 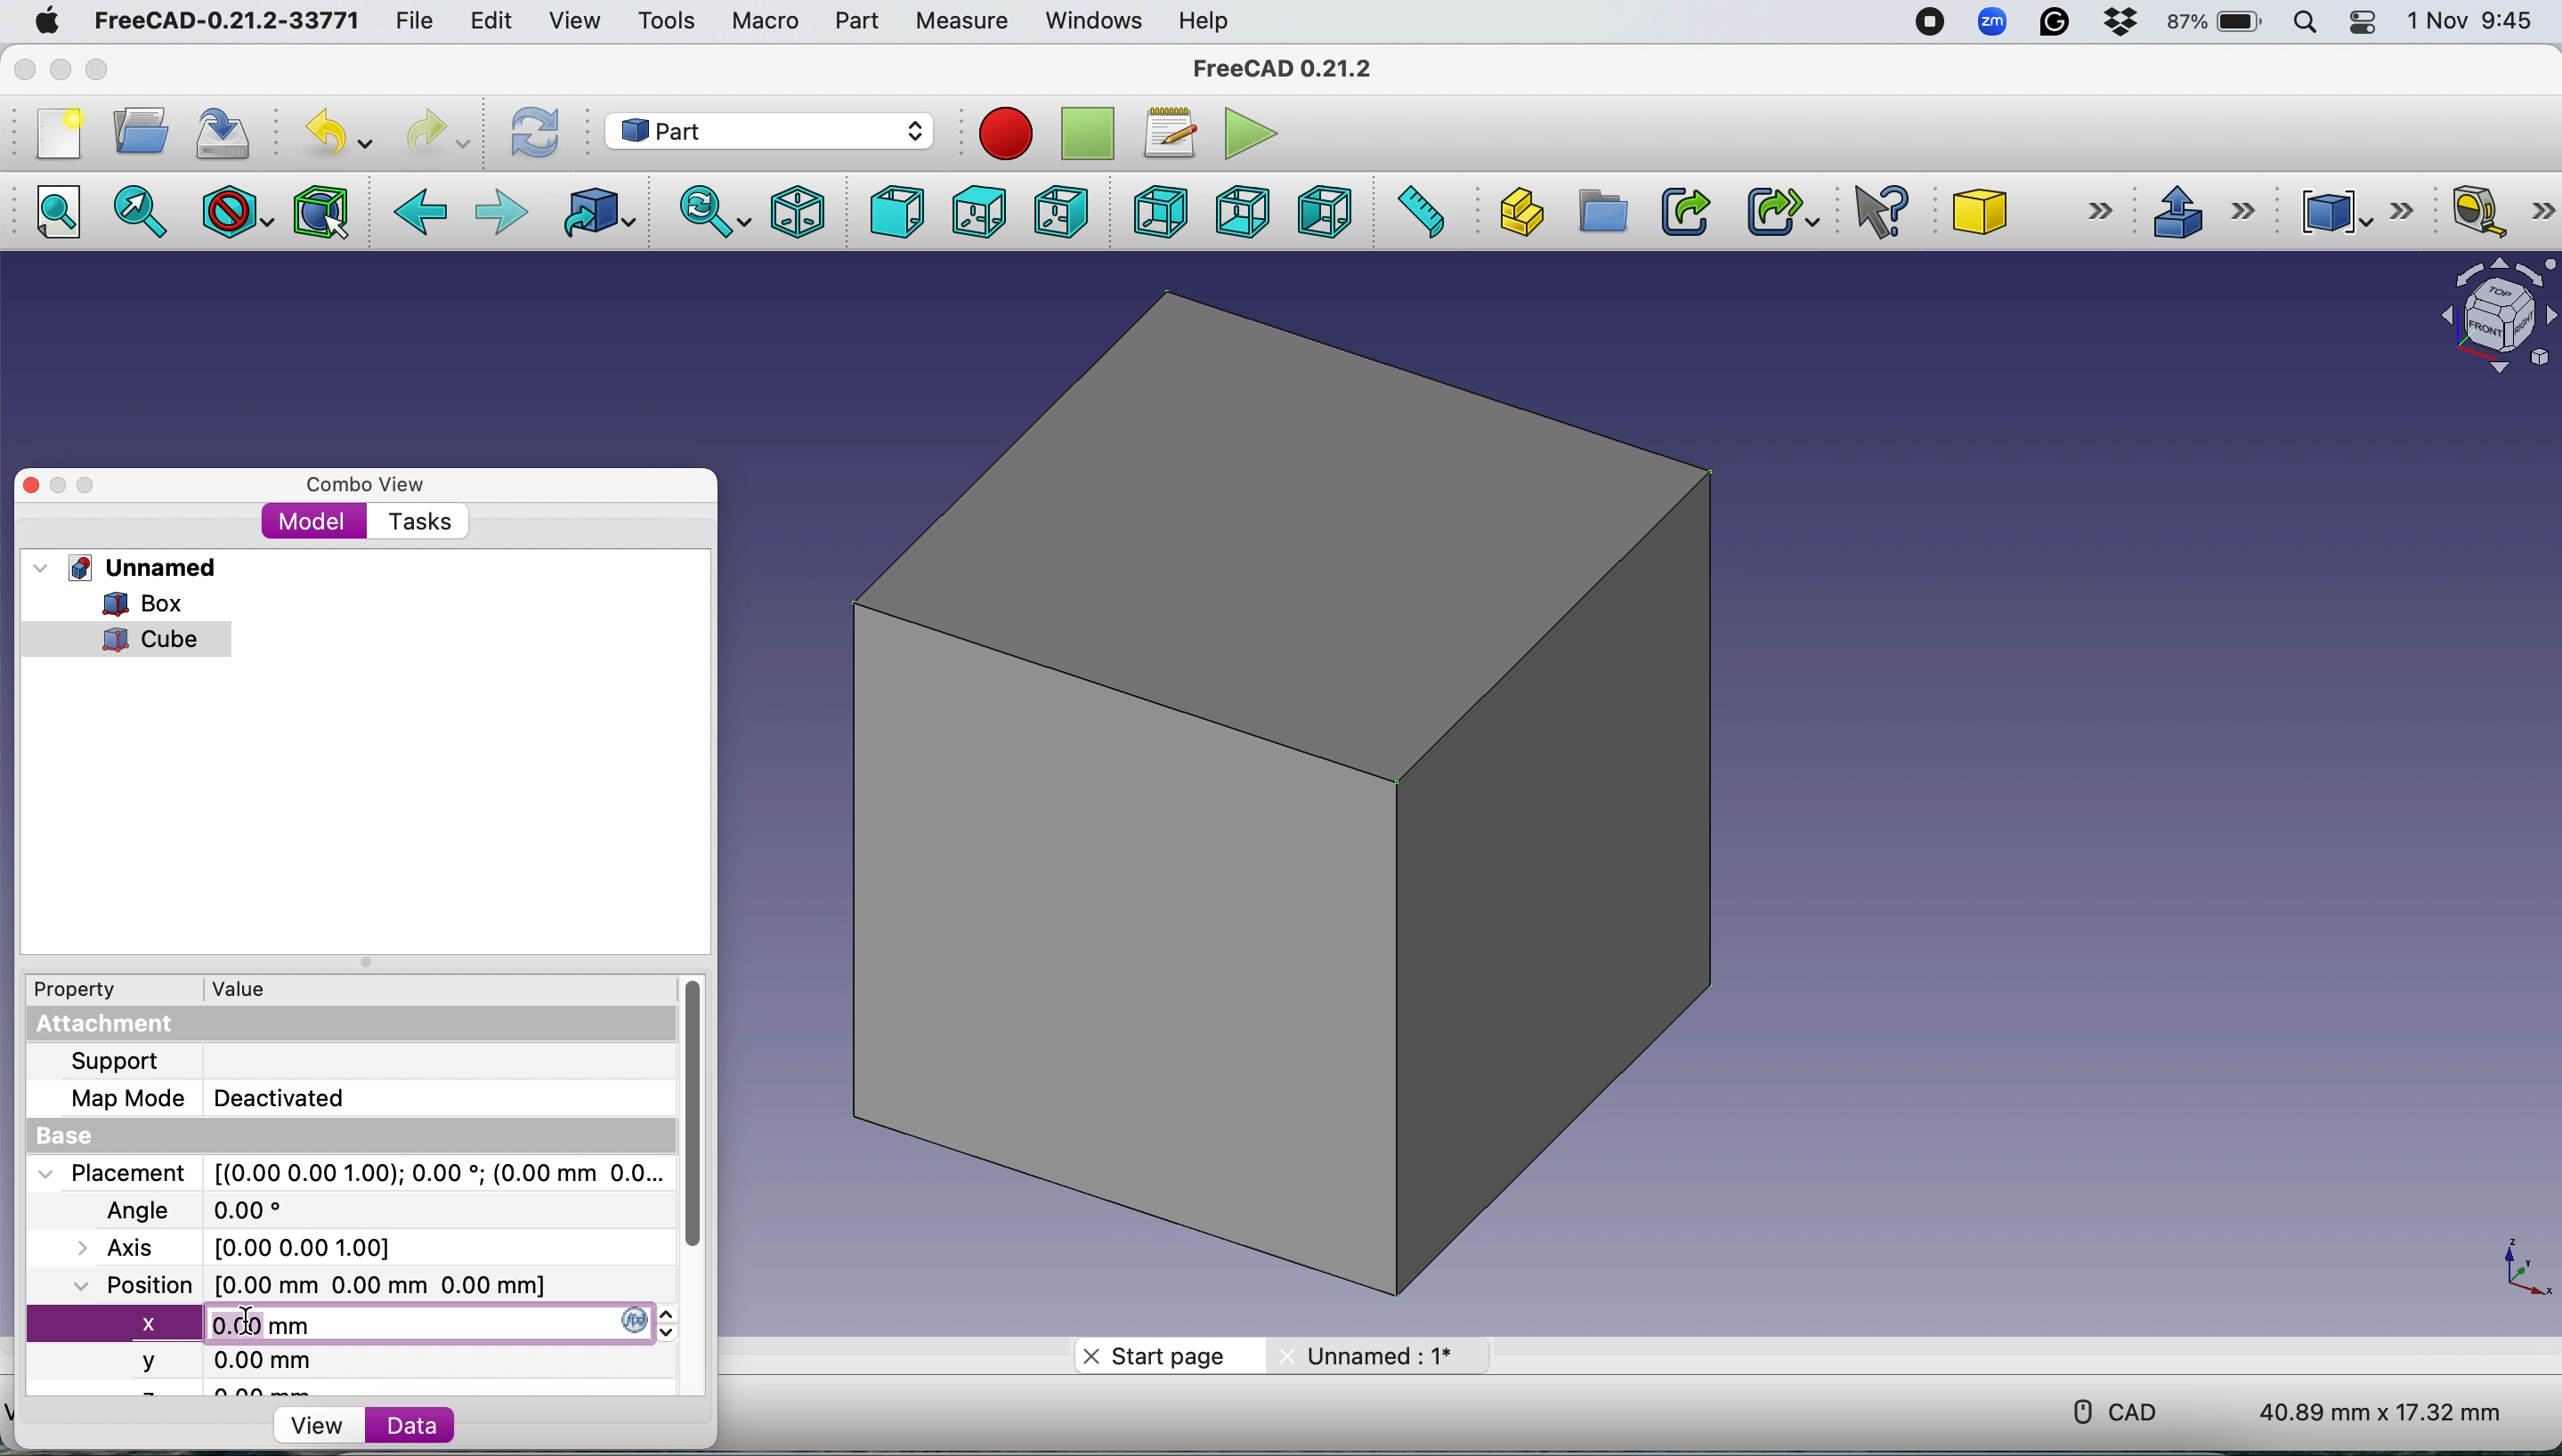 What do you see at coordinates (25, 69) in the screenshot?
I see `Close` at bounding box center [25, 69].